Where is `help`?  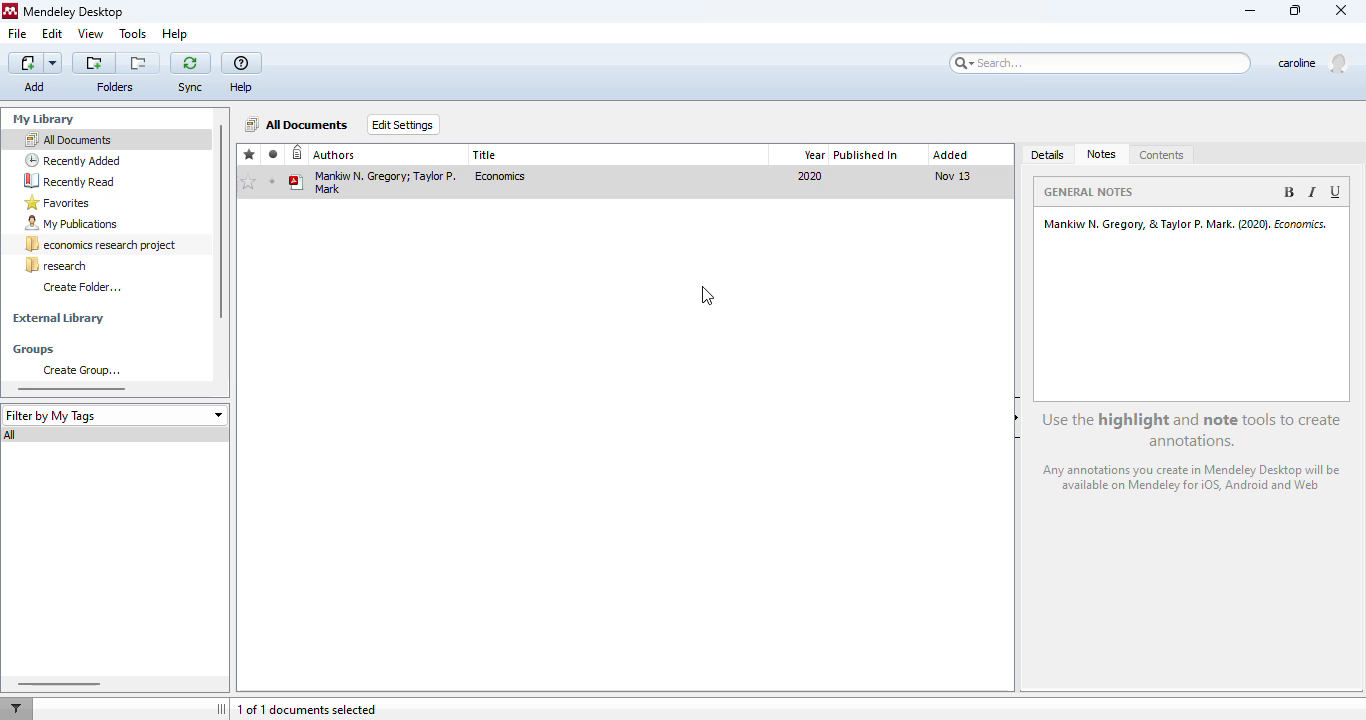
help is located at coordinates (242, 64).